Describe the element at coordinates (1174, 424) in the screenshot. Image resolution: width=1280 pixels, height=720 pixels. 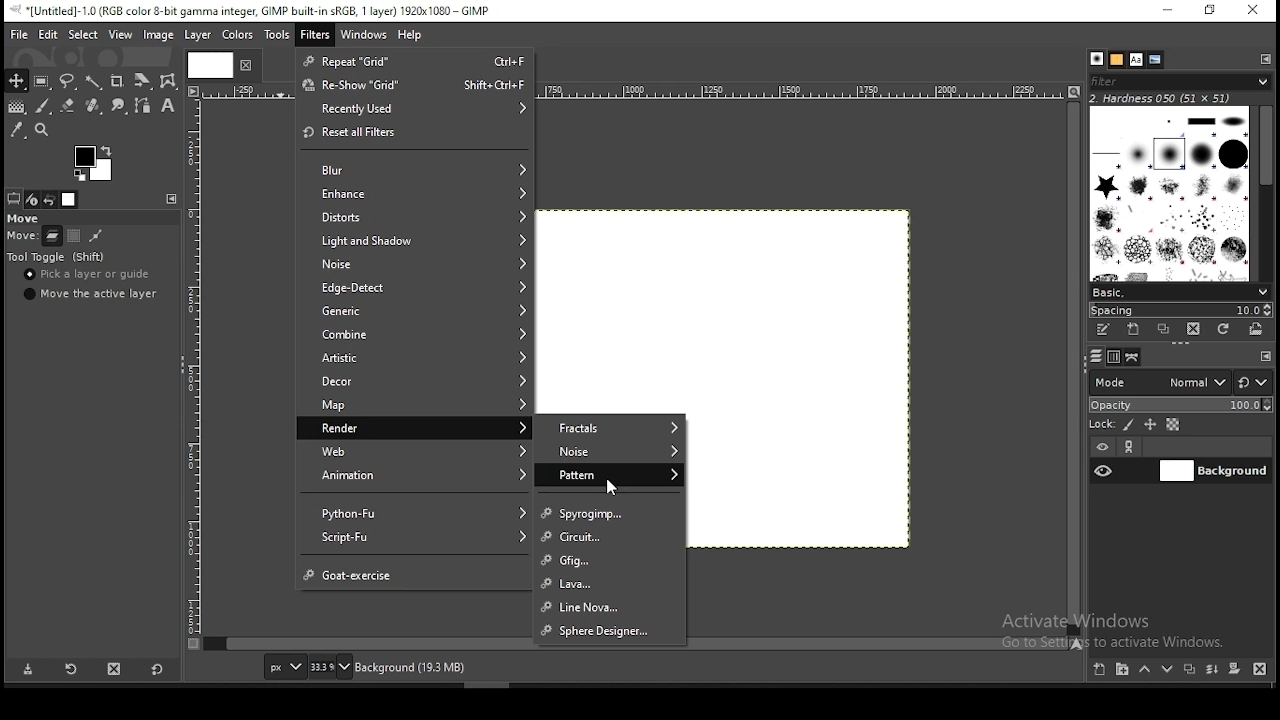
I see `lock alpha channel` at that location.